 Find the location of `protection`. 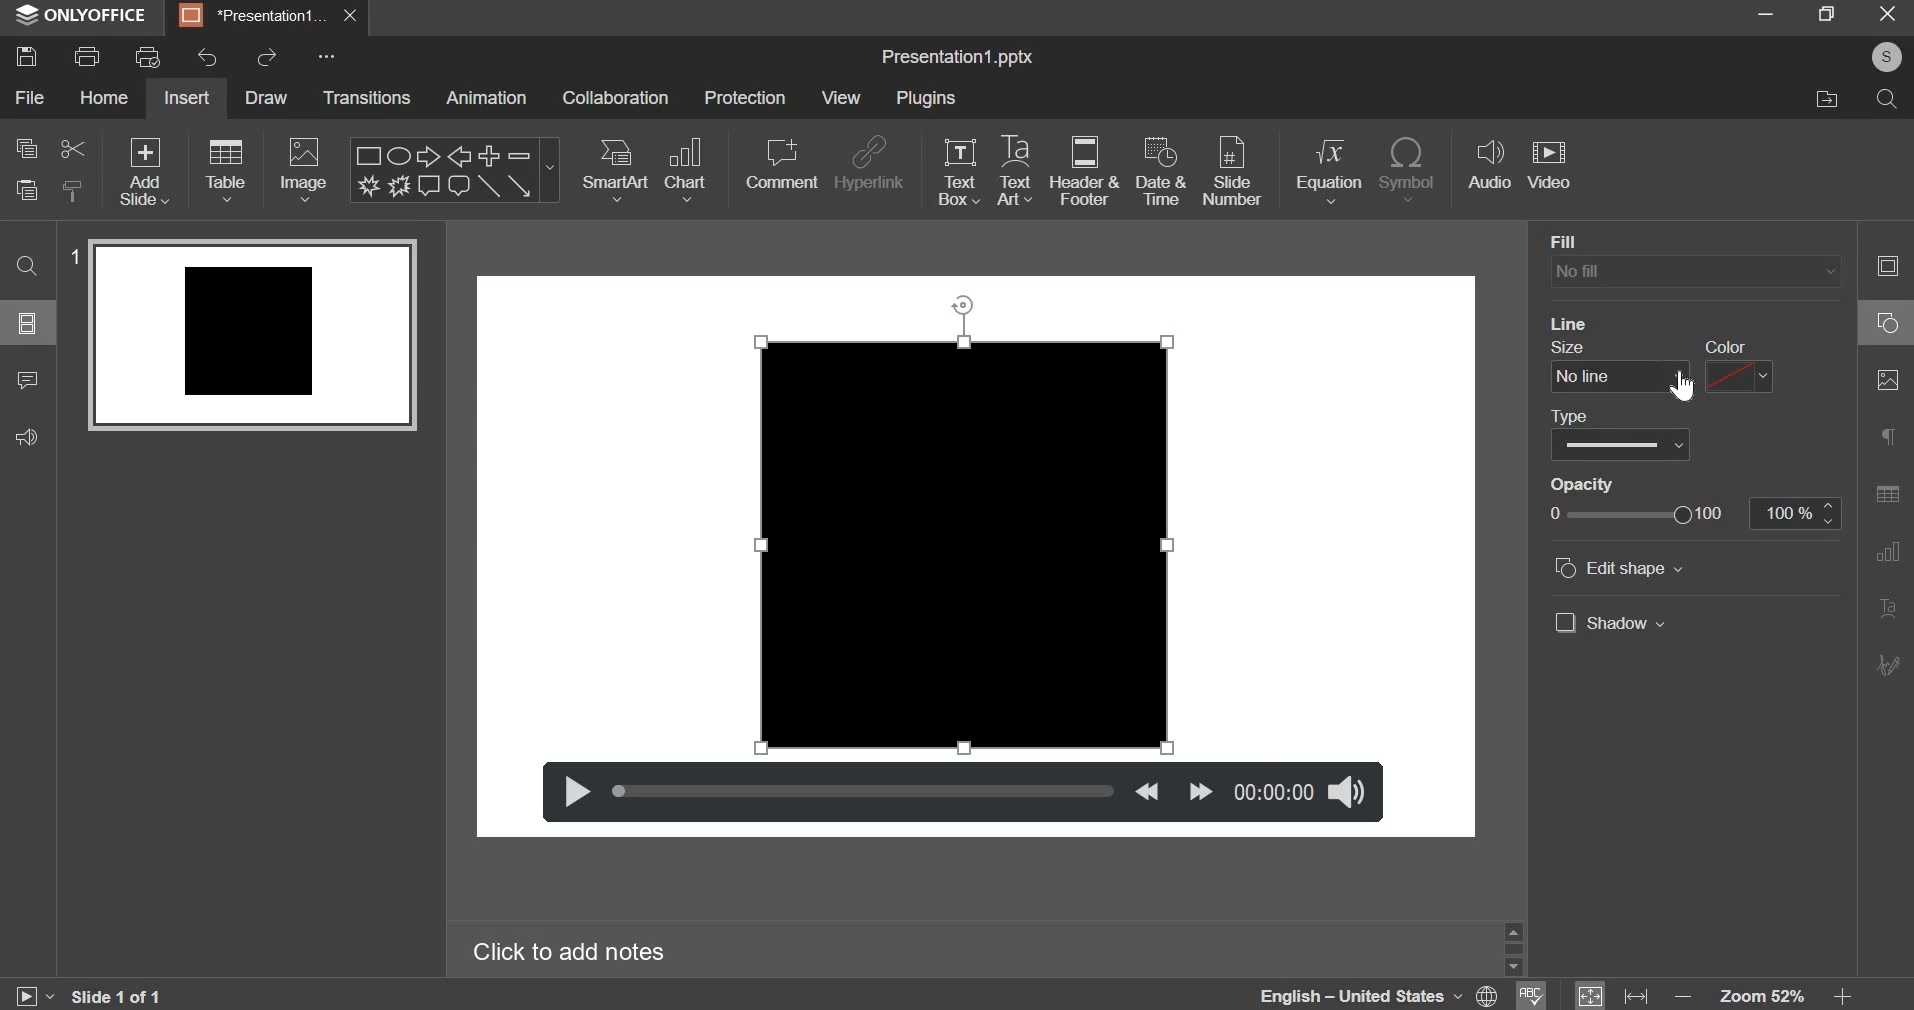

protection is located at coordinates (745, 97).